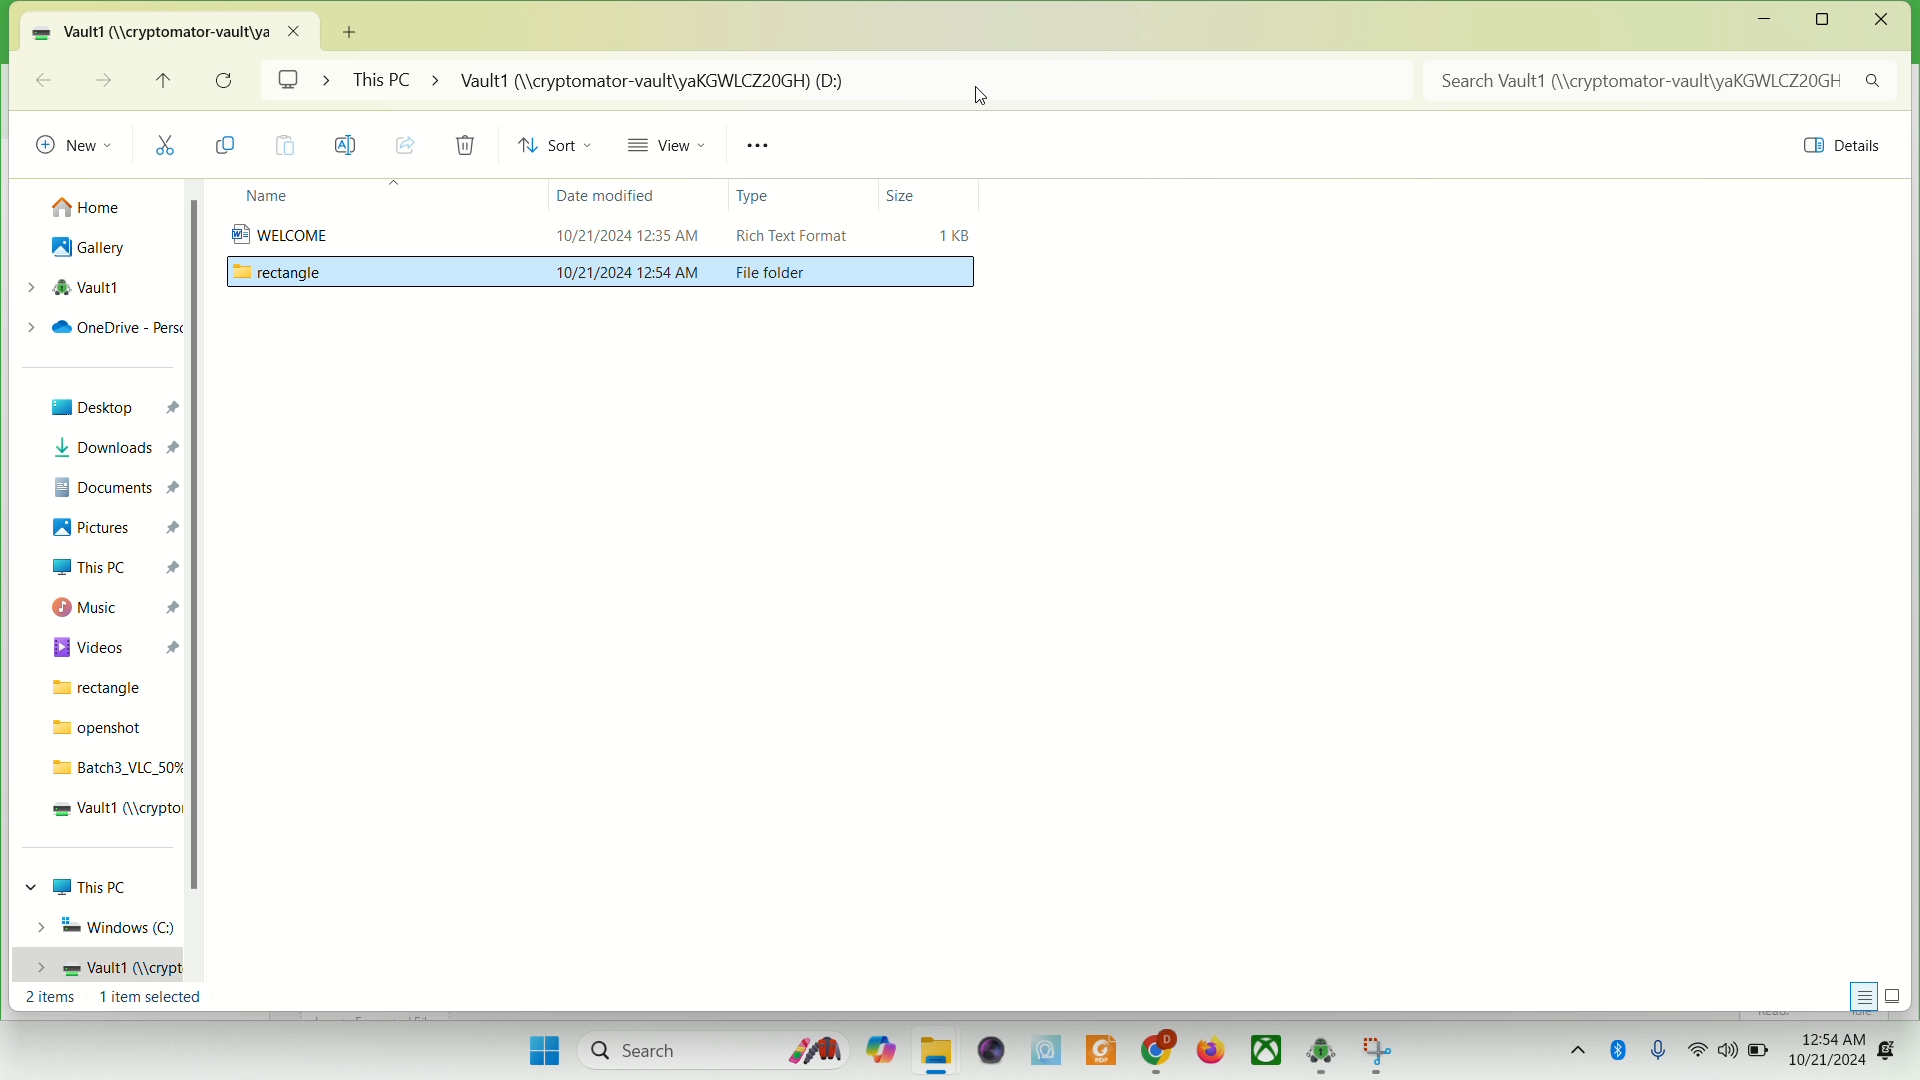 This screenshot has height=1080, width=1920. Describe the element at coordinates (1759, 1051) in the screenshot. I see `battery` at that location.